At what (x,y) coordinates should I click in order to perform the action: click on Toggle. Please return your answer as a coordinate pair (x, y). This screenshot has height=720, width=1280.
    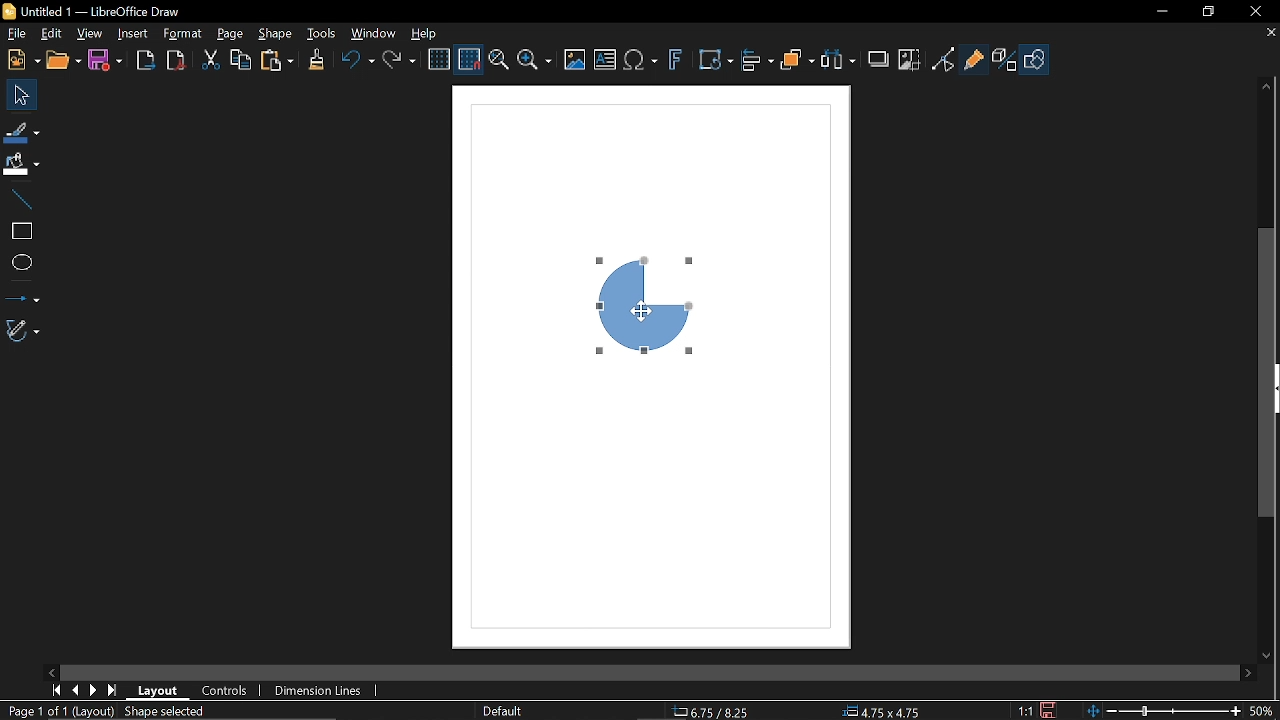
    Looking at the image, I should click on (943, 59).